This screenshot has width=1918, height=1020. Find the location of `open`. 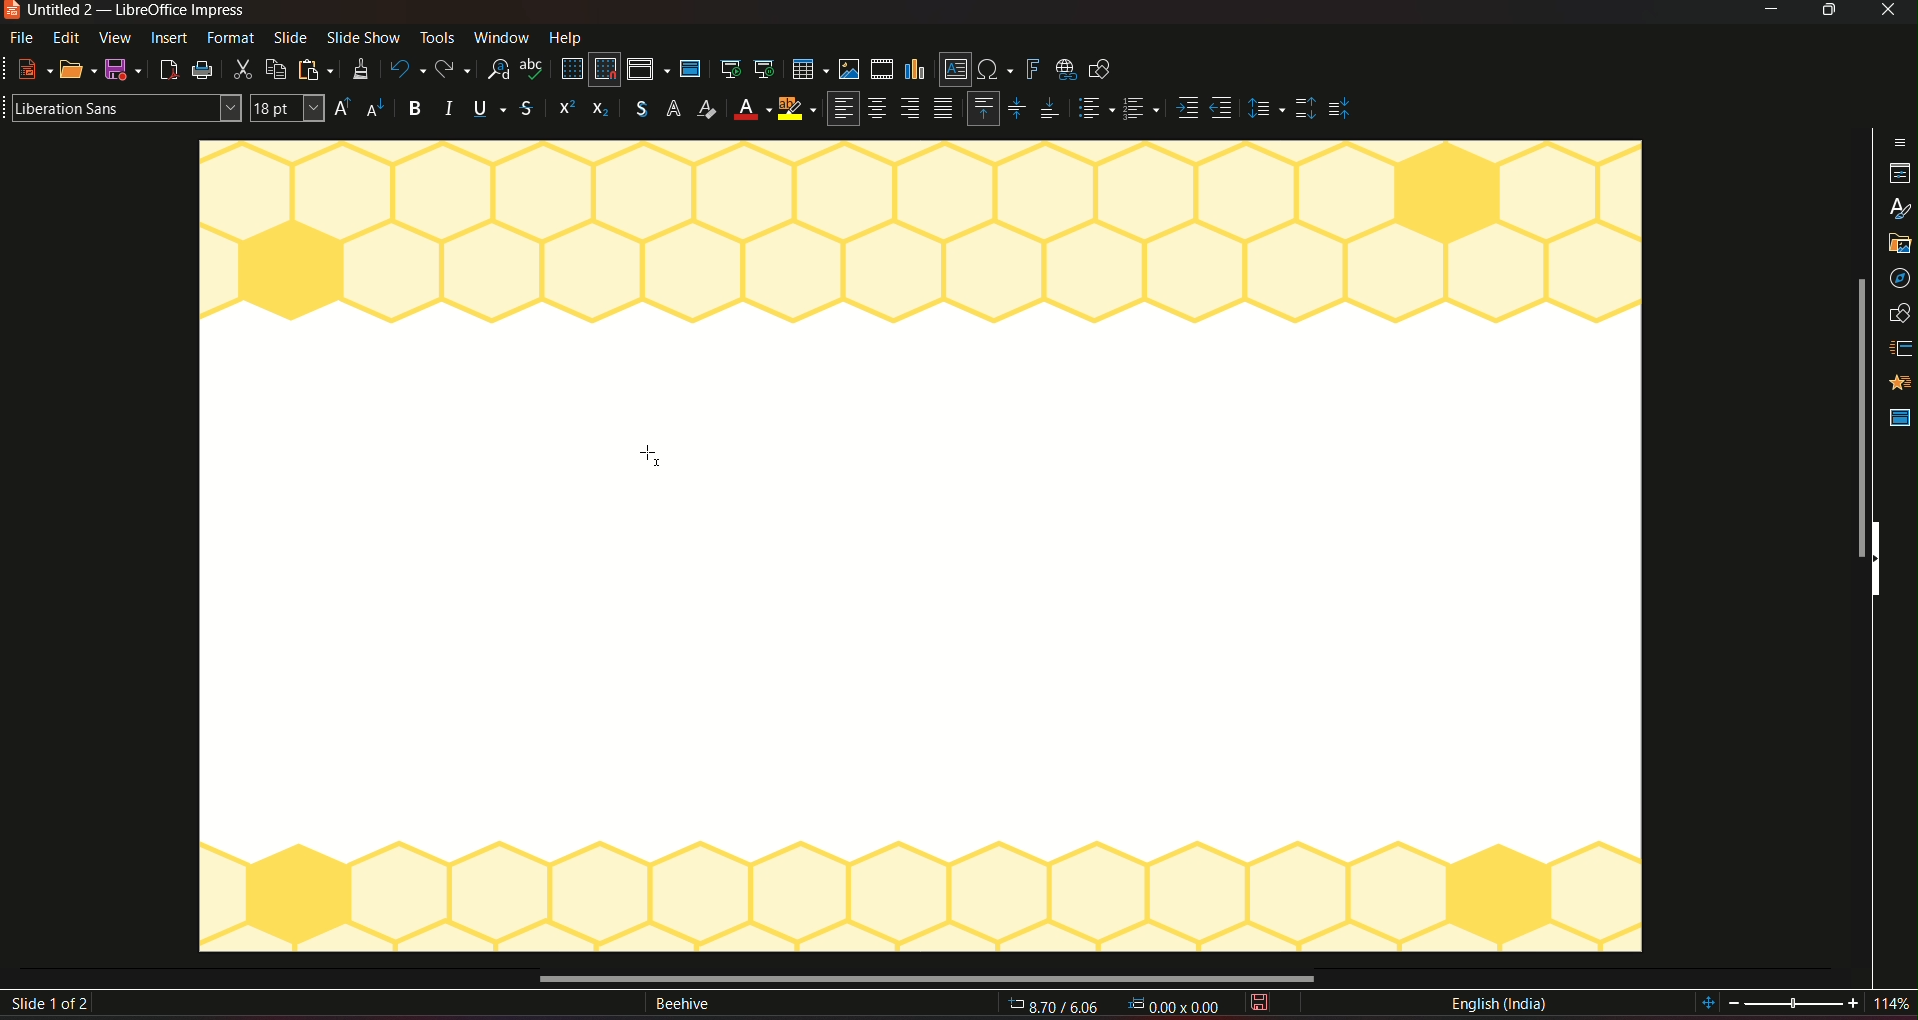

open is located at coordinates (79, 67).